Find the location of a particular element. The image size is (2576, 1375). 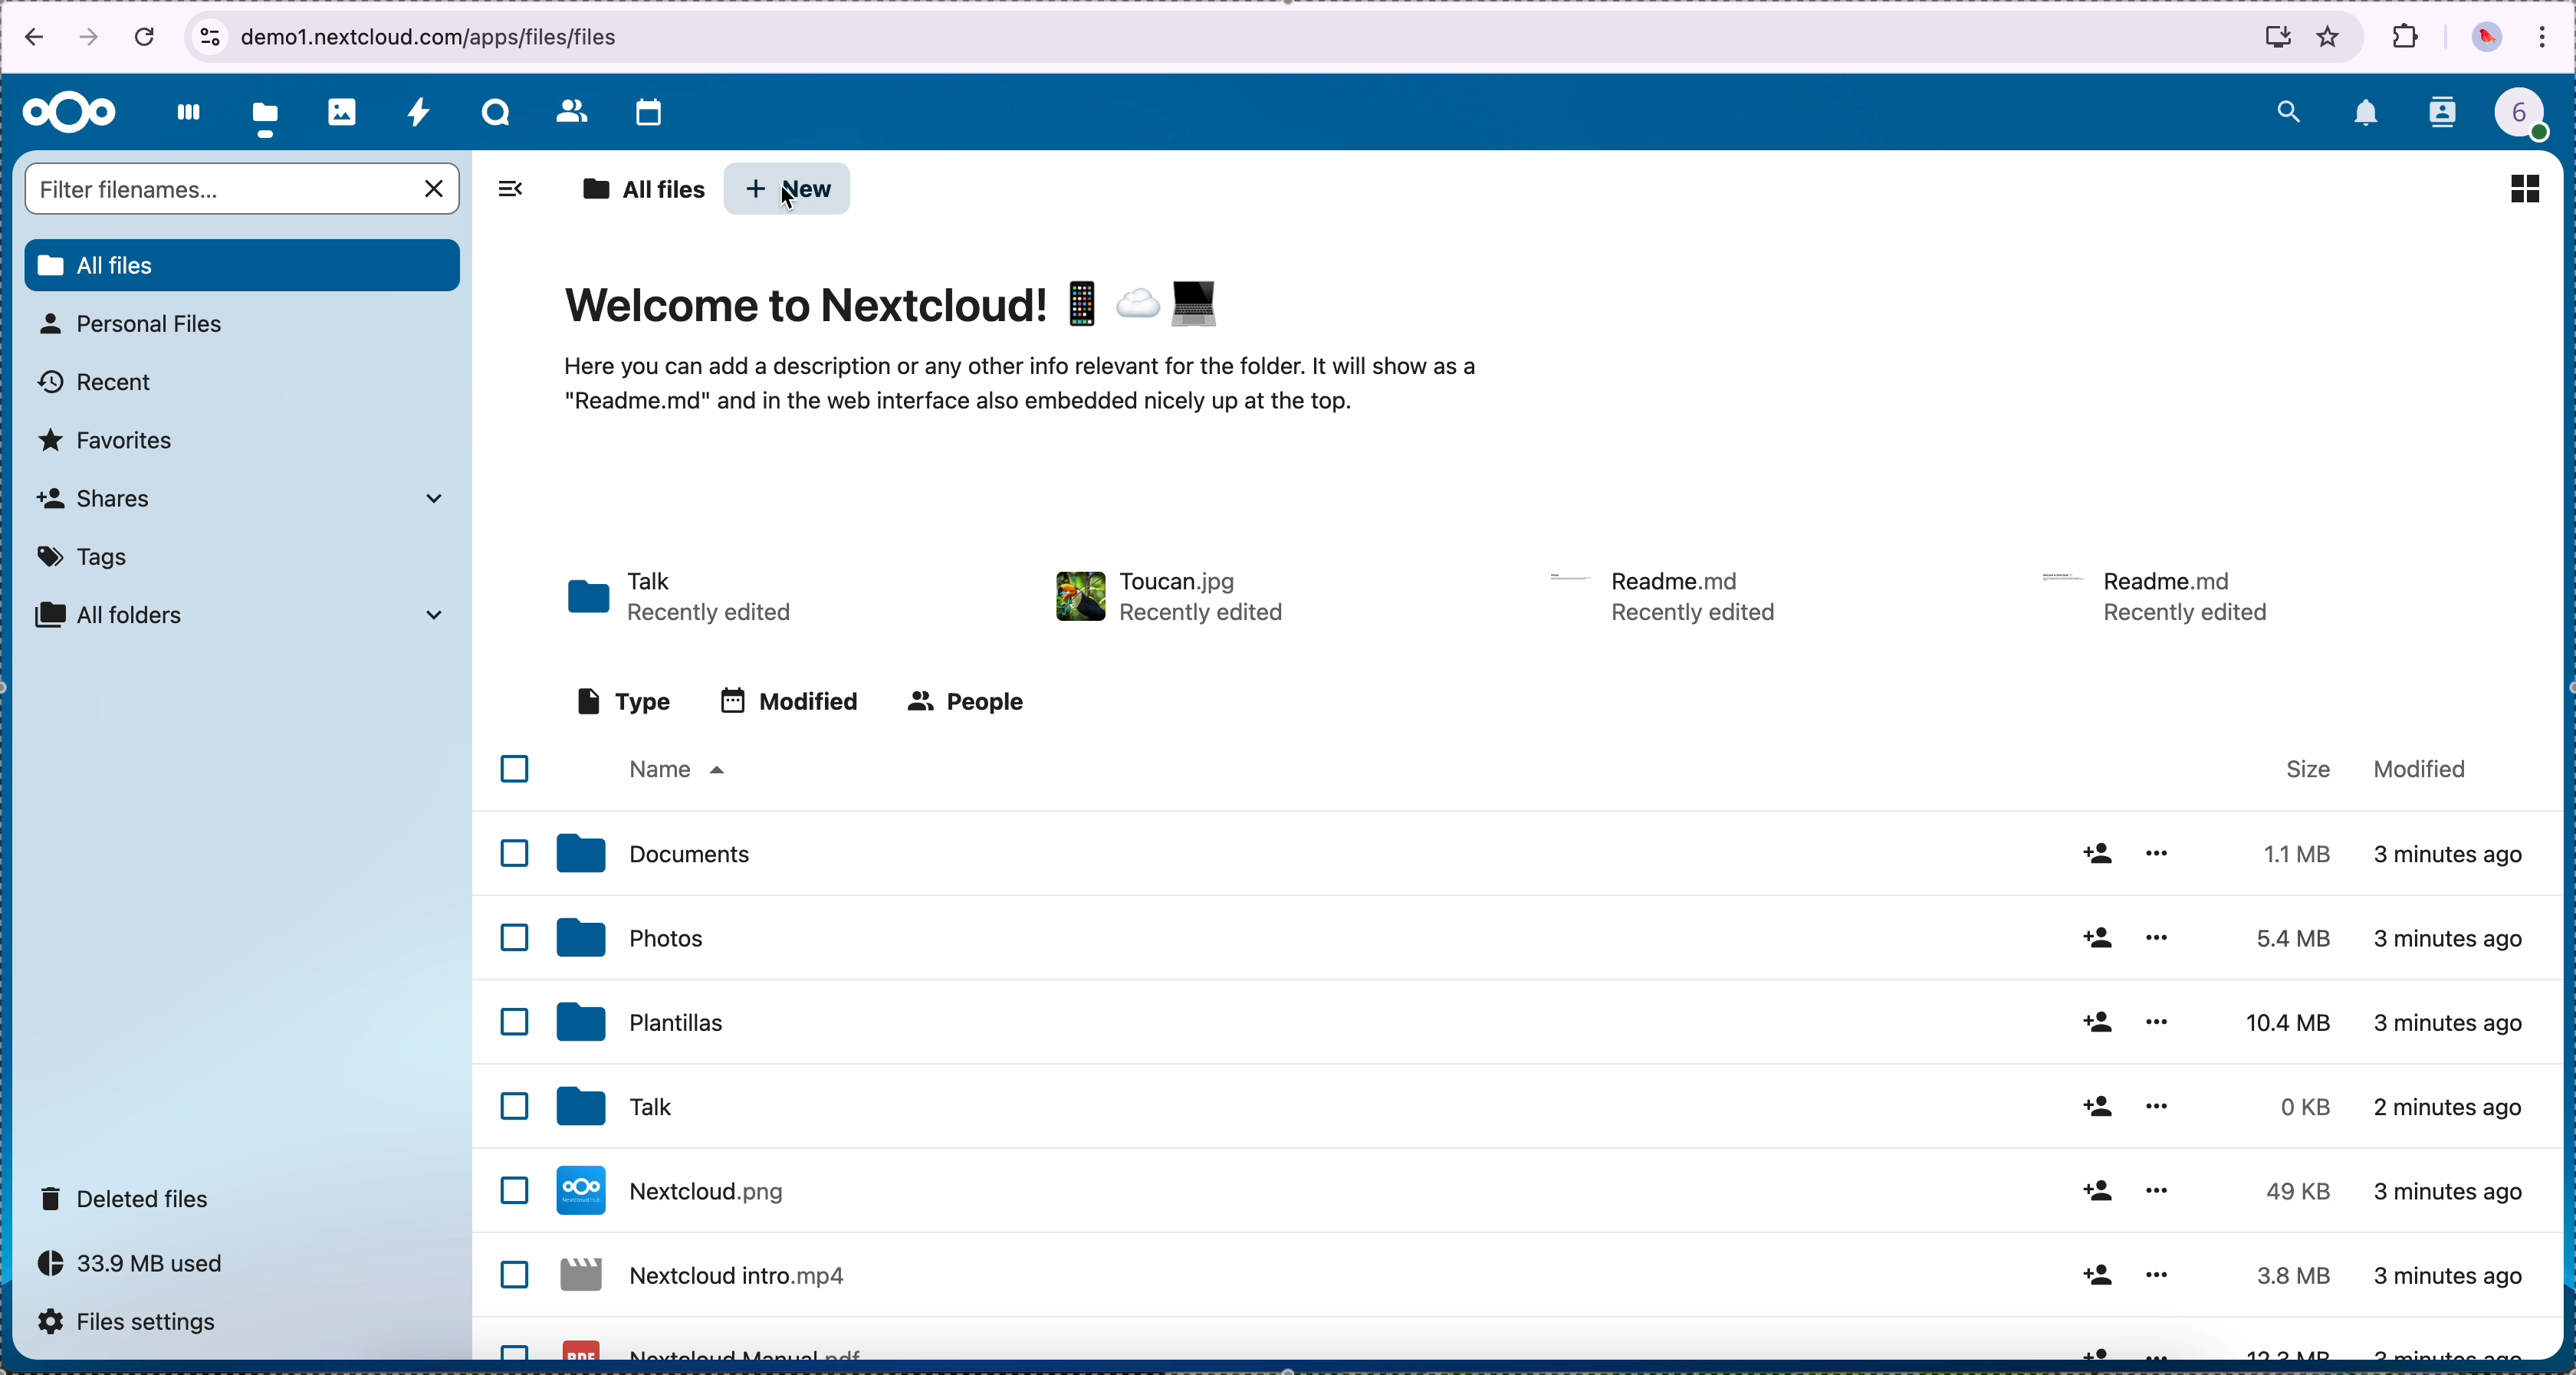

1.1 MB is located at coordinates (2291, 850).